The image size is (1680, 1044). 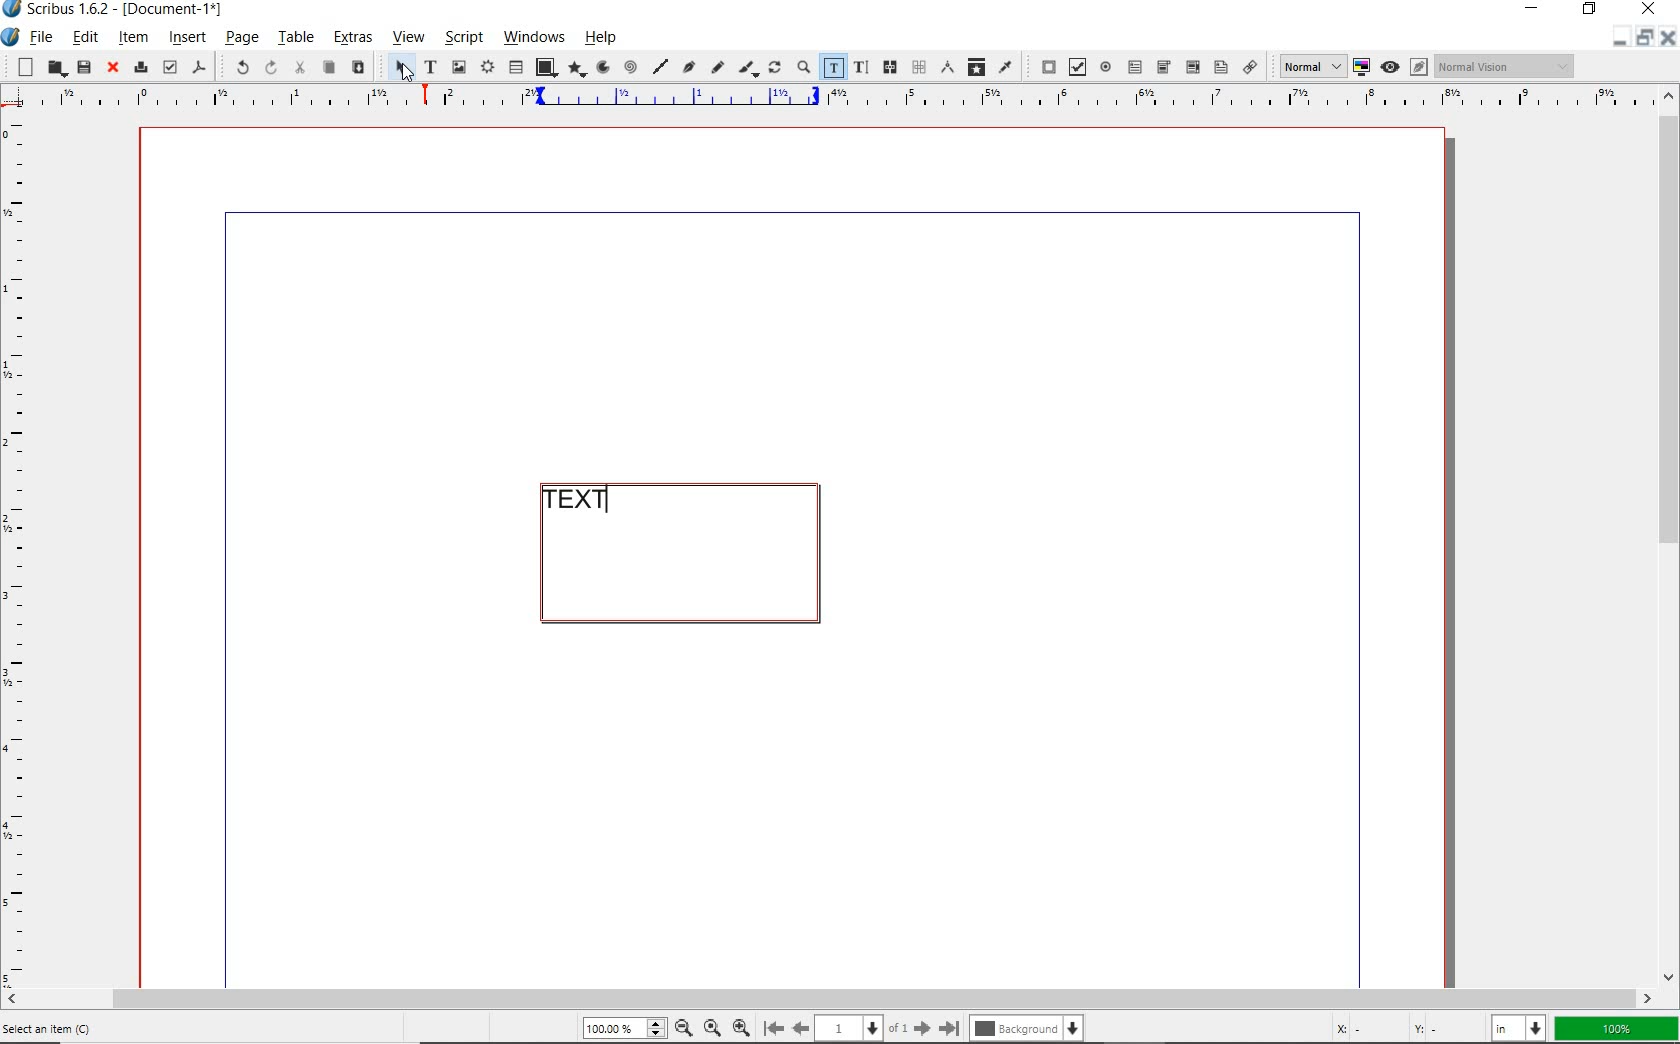 I want to click on select item, so click(x=399, y=67).